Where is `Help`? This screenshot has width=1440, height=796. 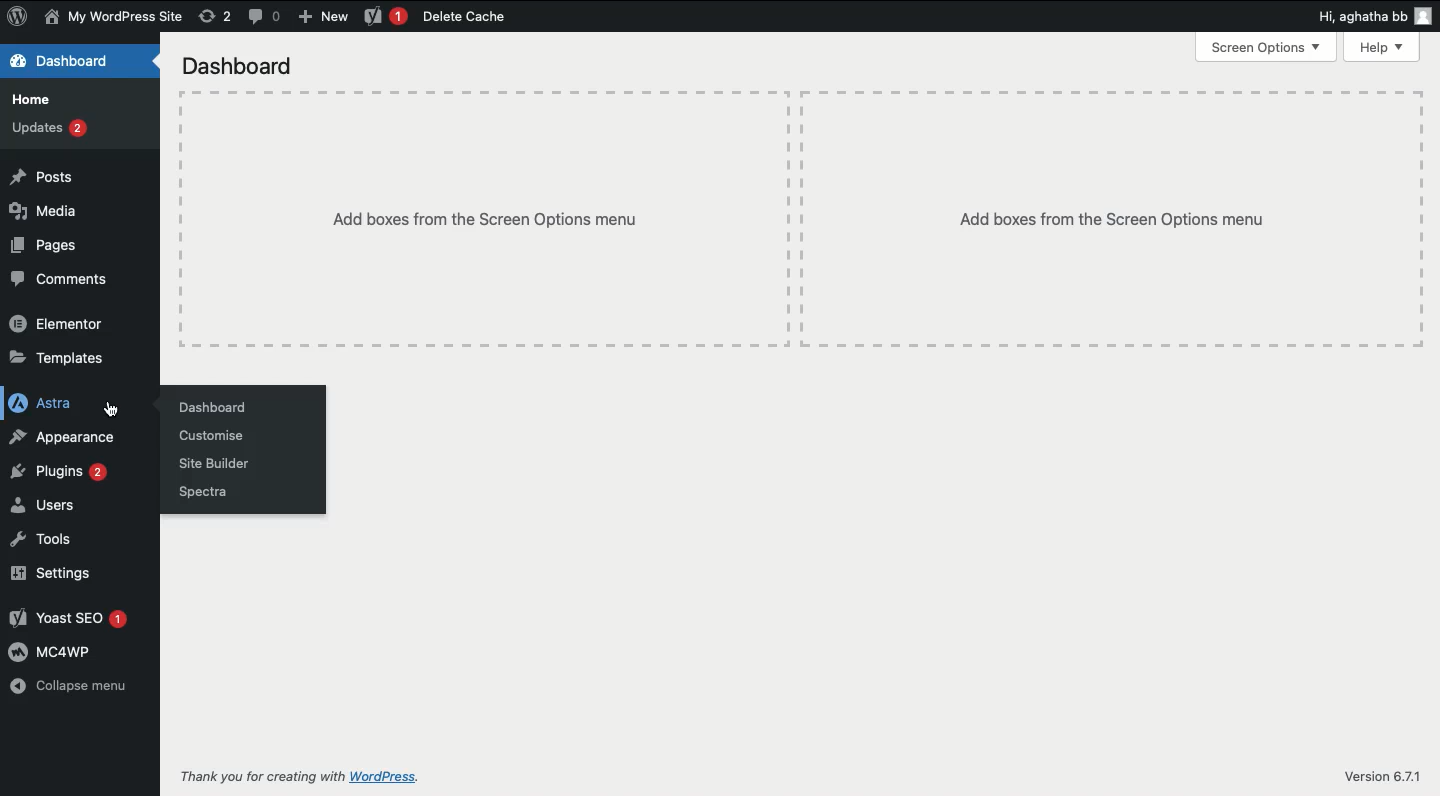
Help is located at coordinates (1381, 48).